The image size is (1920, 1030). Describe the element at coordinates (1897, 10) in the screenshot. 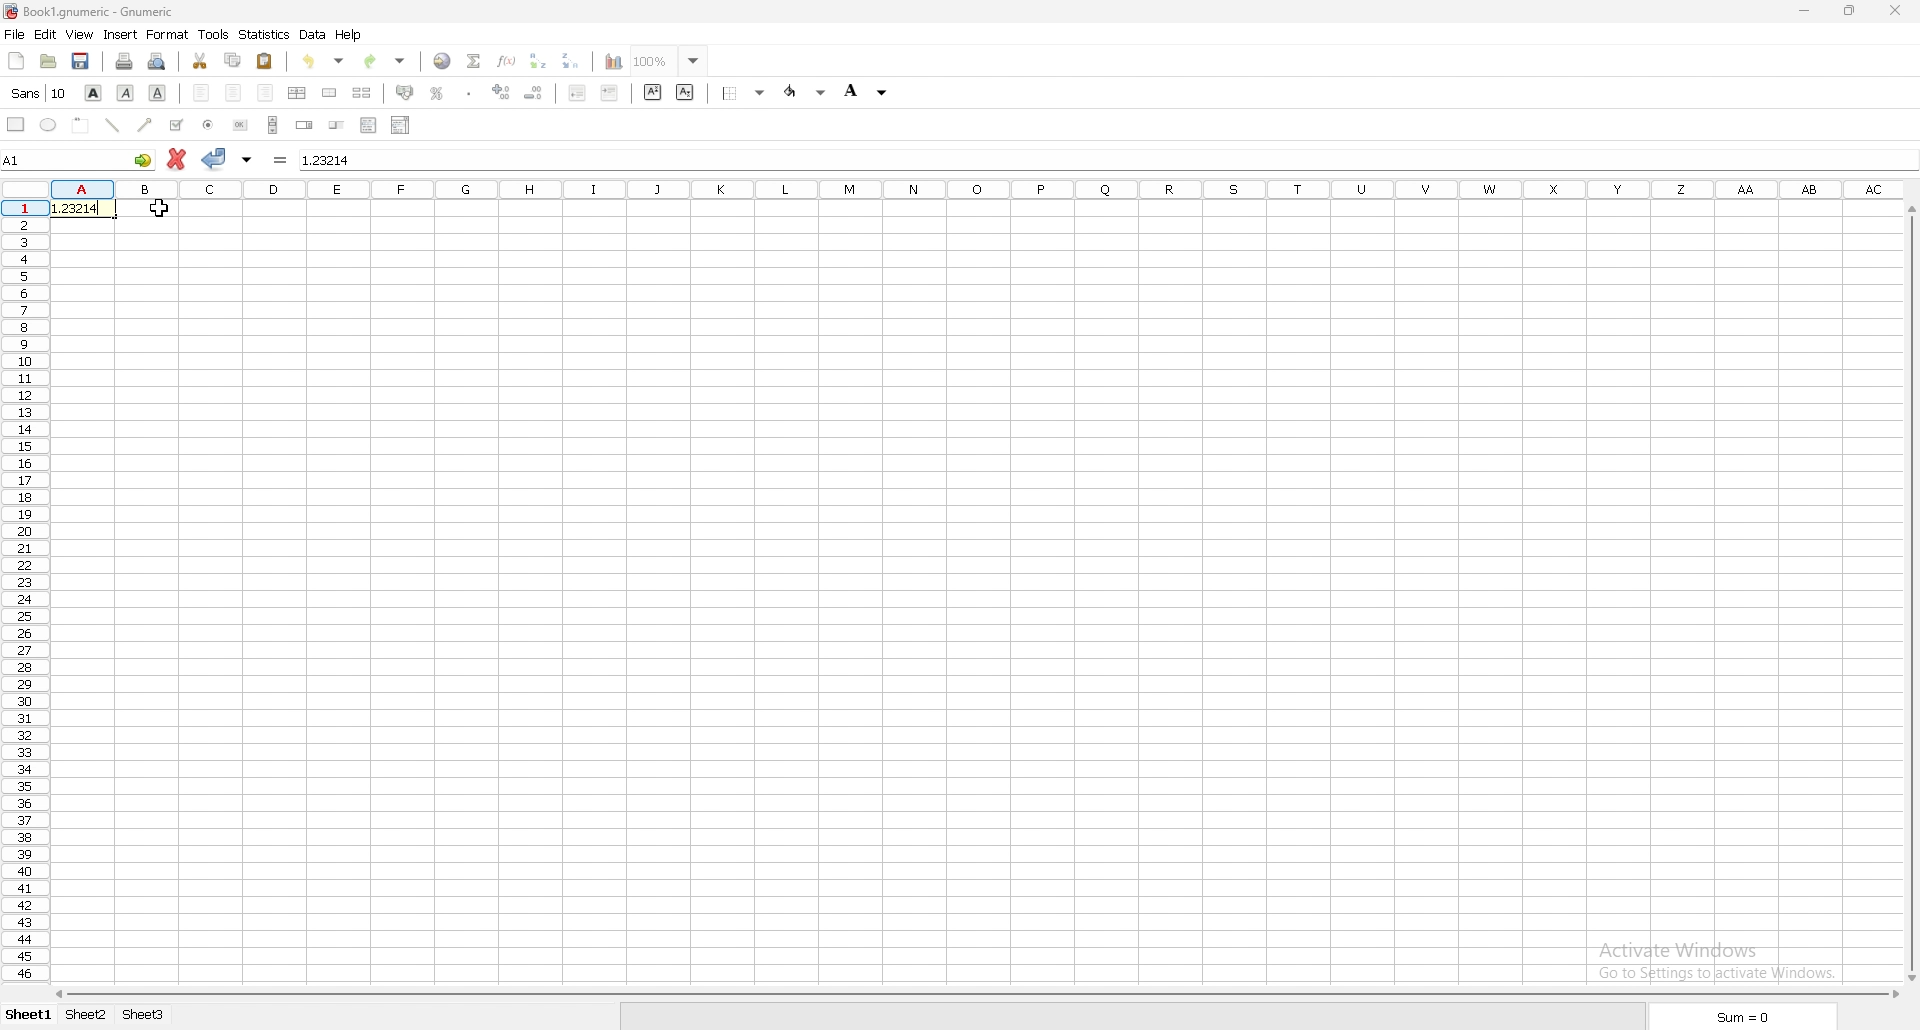

I see `close` at that location.